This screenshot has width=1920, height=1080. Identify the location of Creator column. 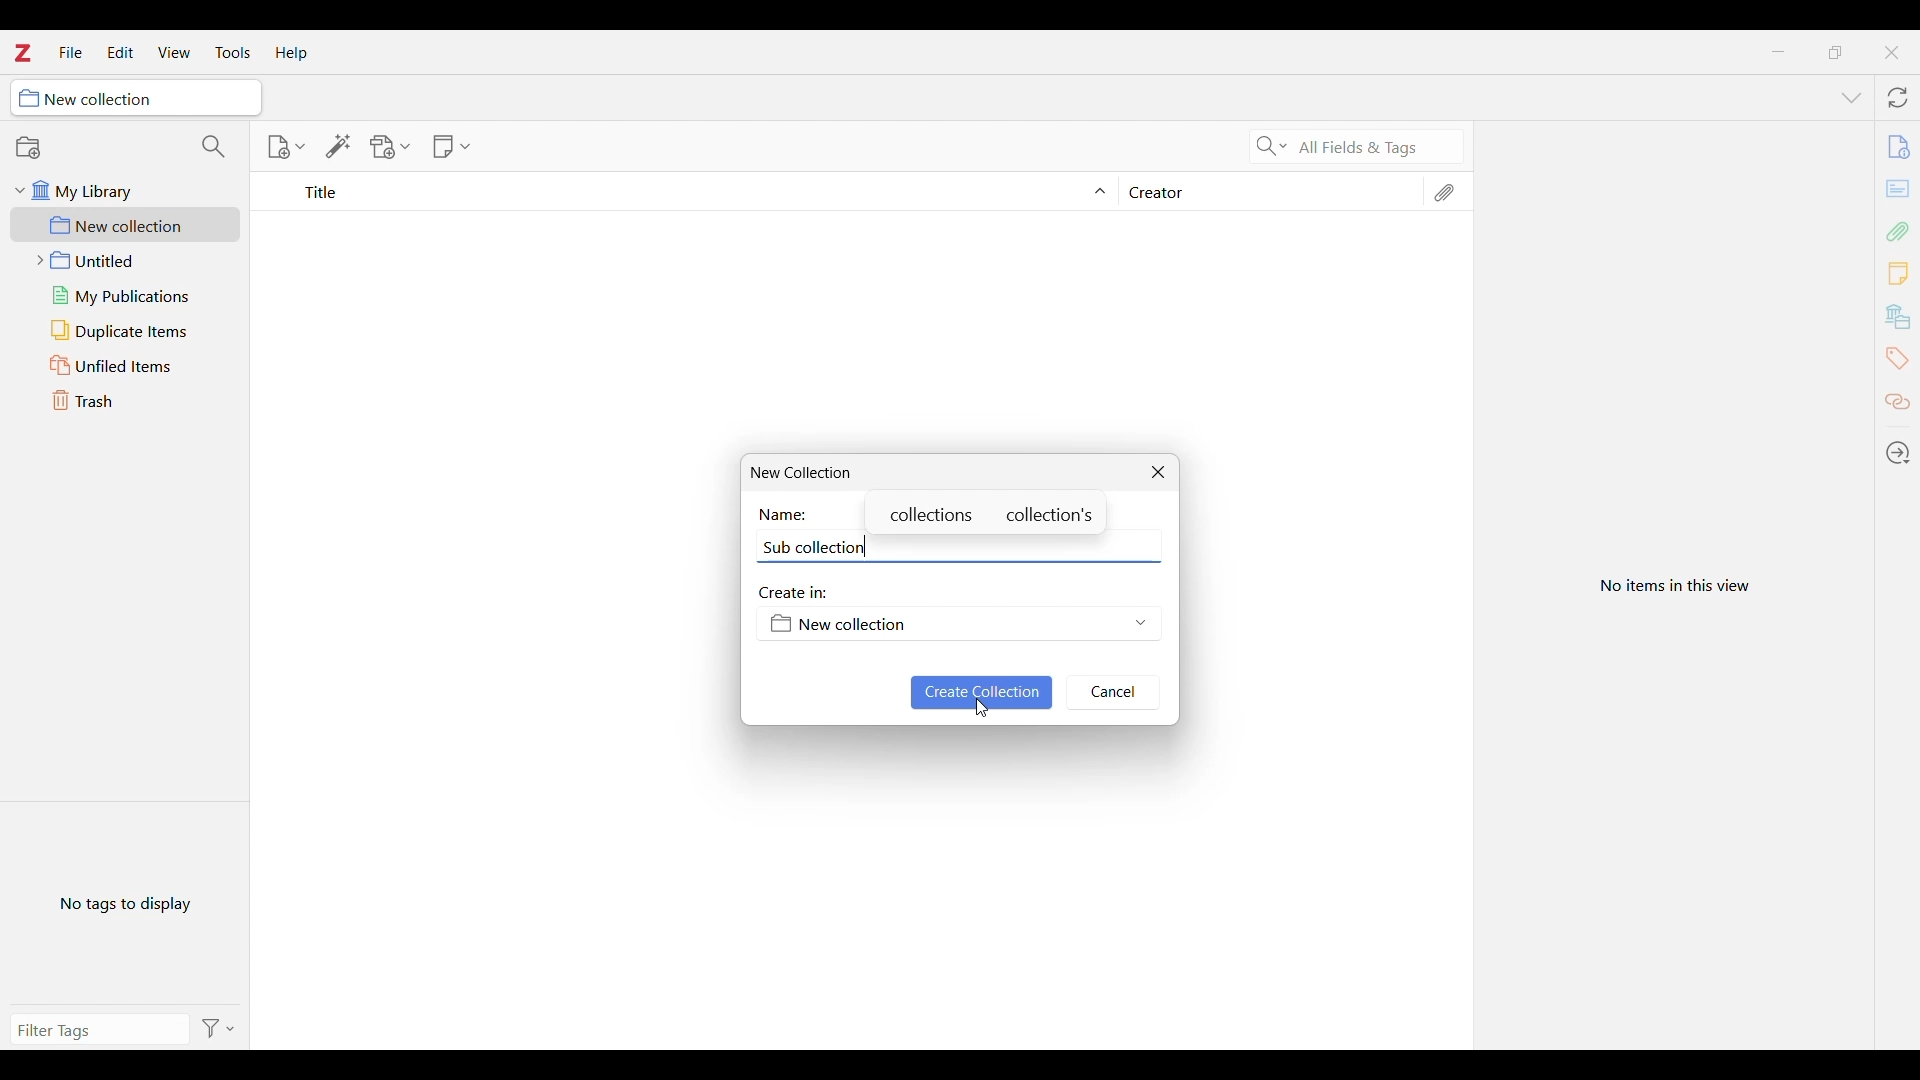
(1266, 191).